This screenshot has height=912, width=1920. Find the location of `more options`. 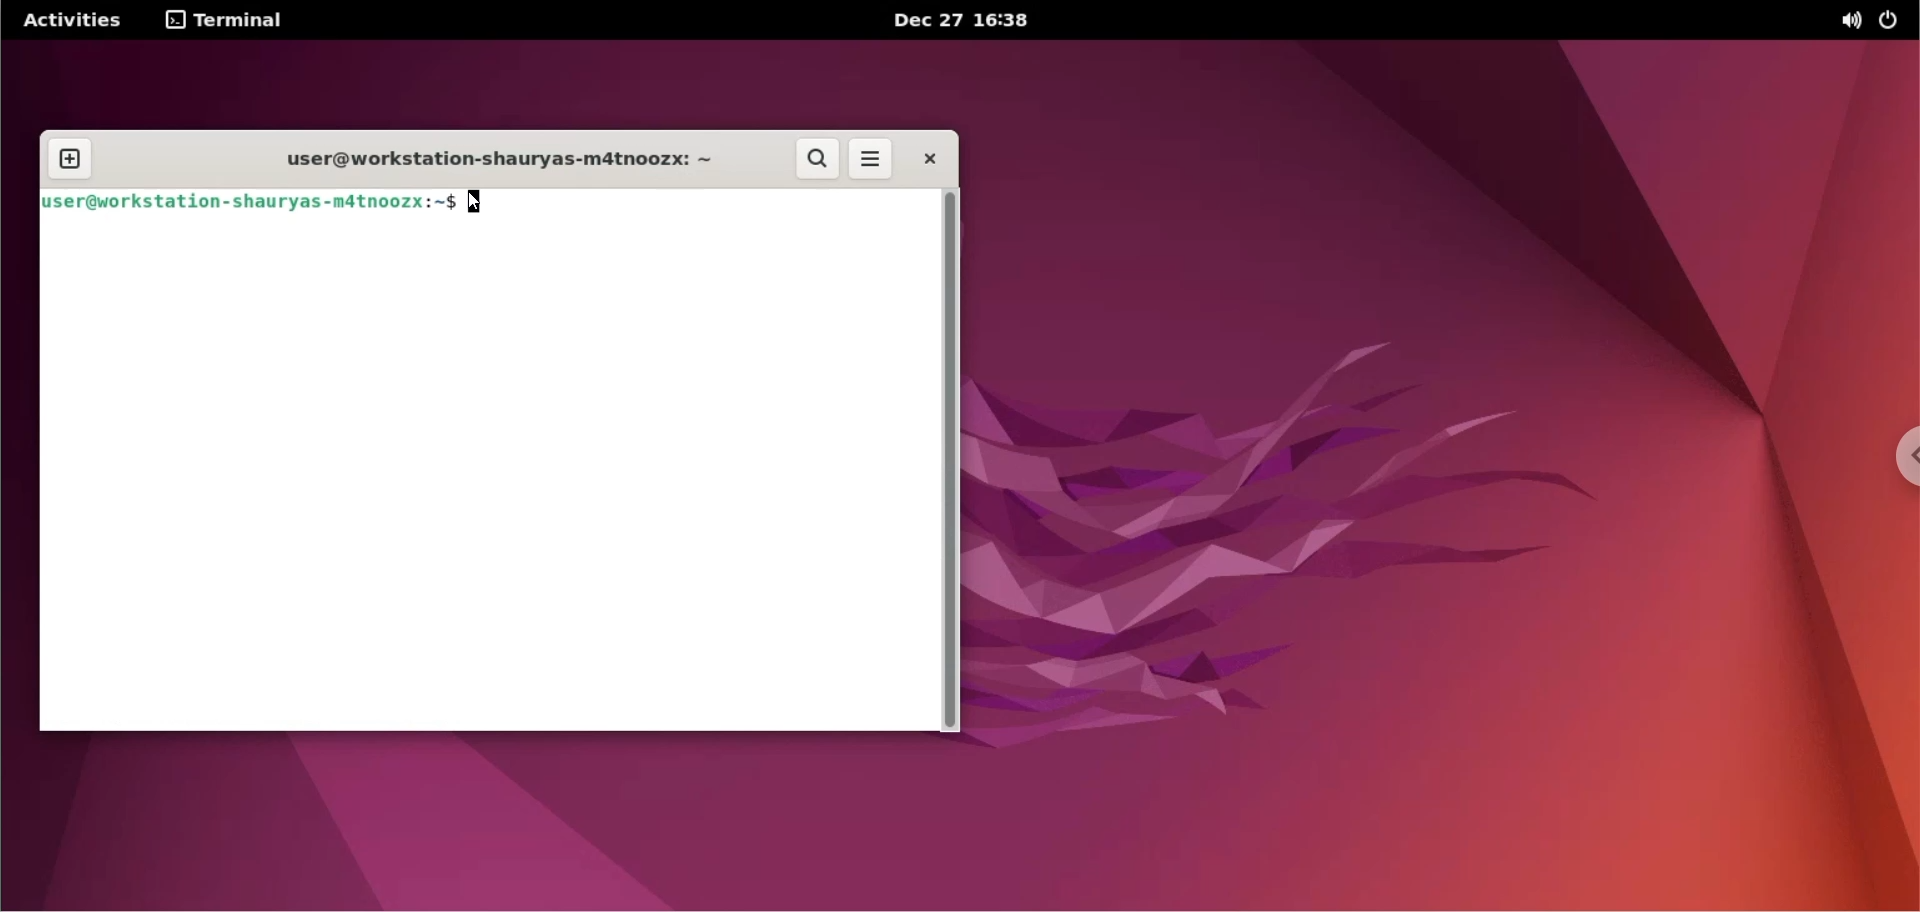

more options is located at coordinates (872, 158).